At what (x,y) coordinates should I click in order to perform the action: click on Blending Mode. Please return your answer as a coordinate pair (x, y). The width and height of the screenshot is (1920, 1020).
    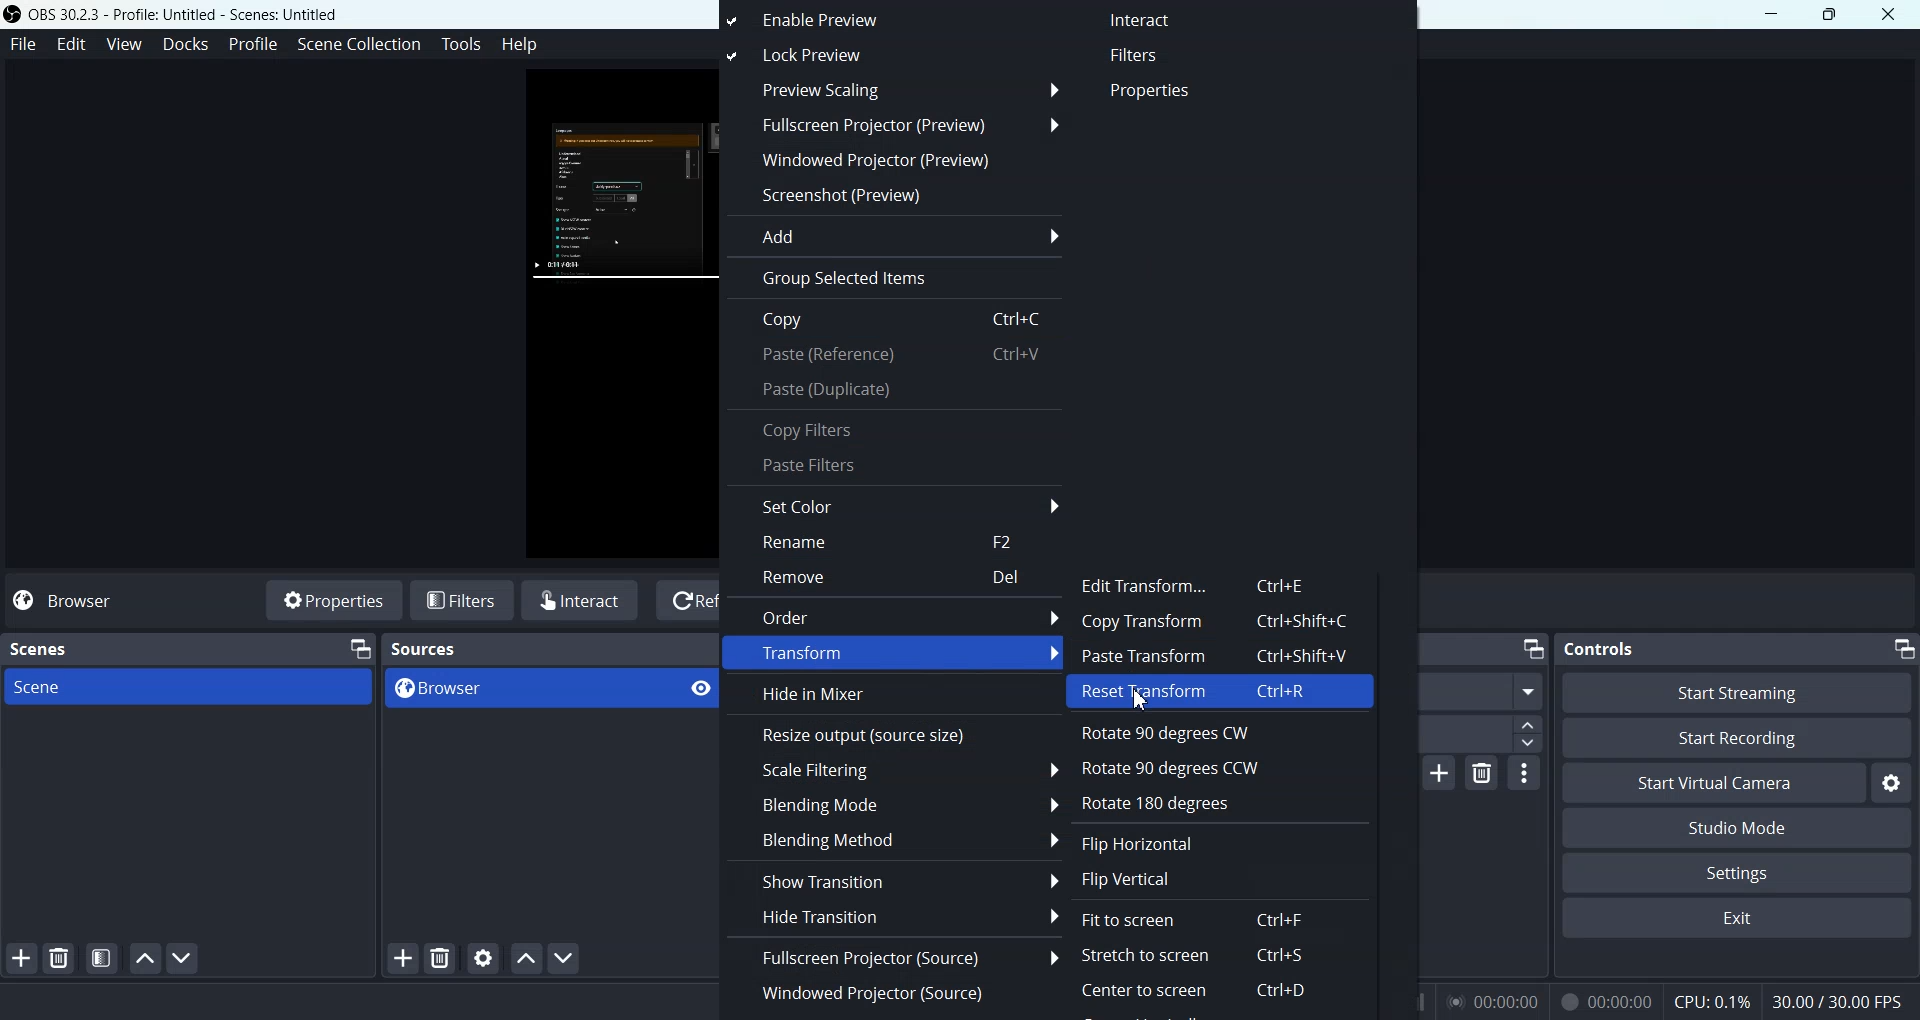
    Looking at the image, I should click on (897, 803).